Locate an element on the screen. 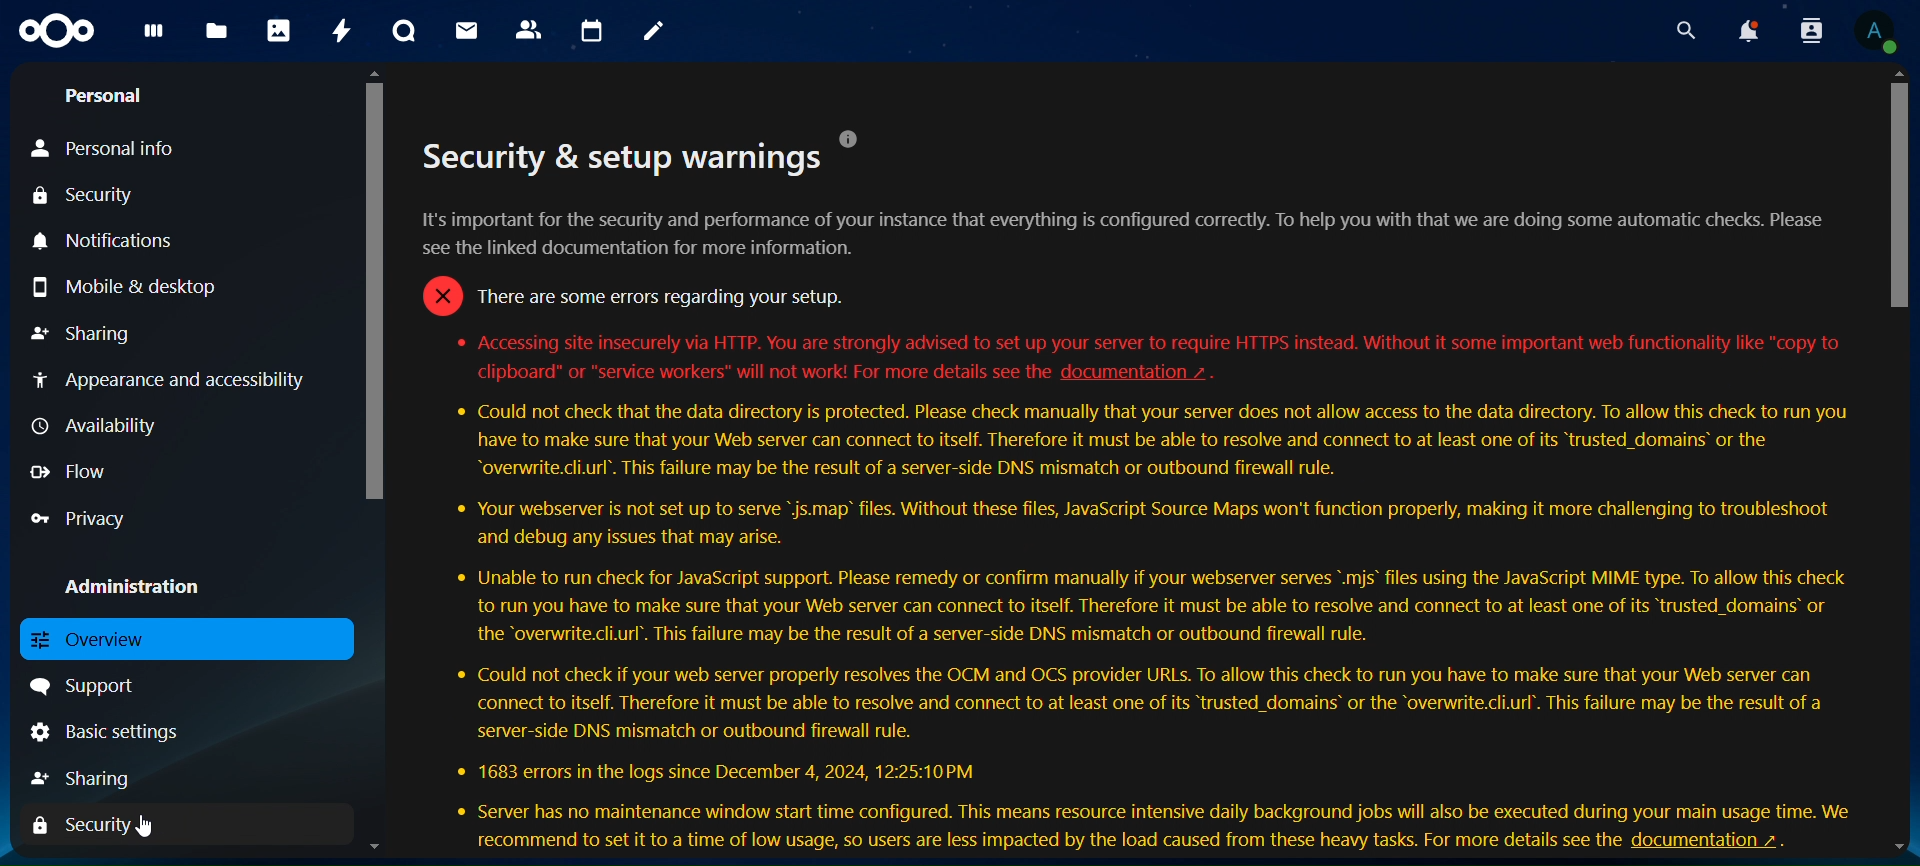 This screenshot has height=866, width=1920. haring is located at coordinates (89, 775).